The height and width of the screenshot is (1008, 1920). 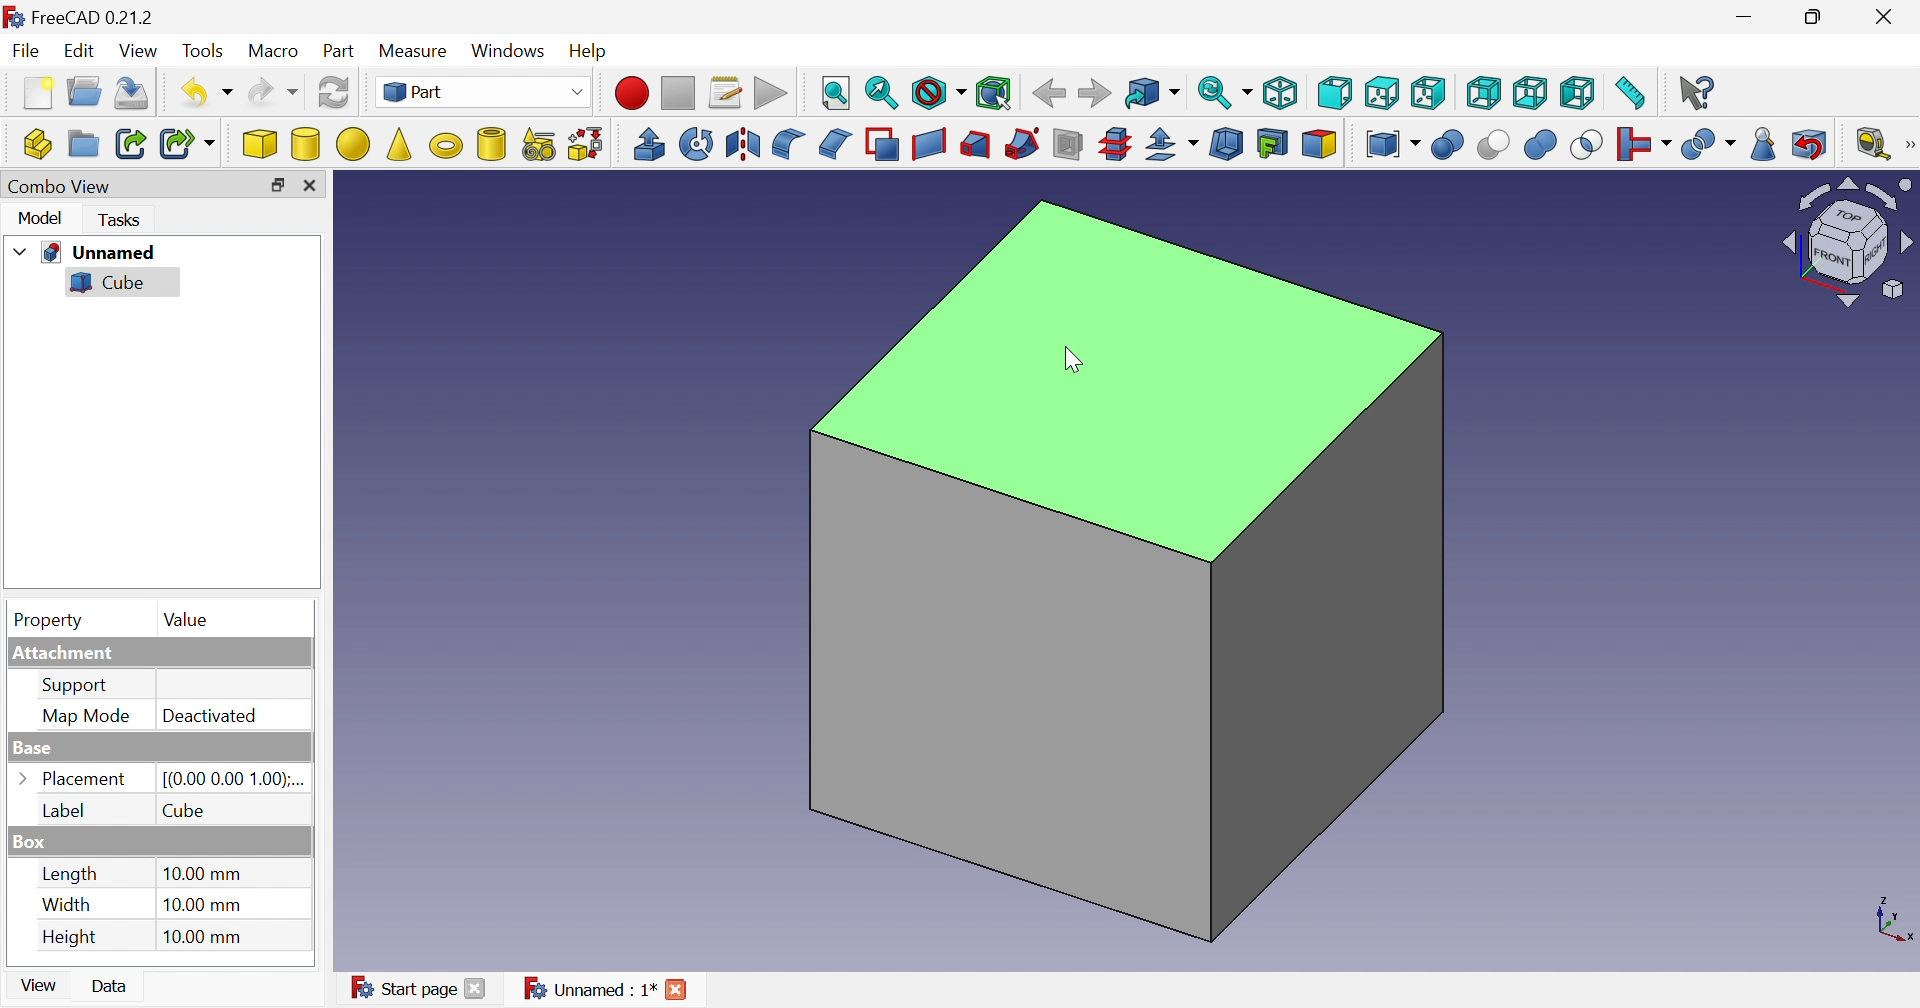 What do you see at coordinates (1096, 91) in the screenshot?
I see `Forward` at bounding box center [1096, 91].